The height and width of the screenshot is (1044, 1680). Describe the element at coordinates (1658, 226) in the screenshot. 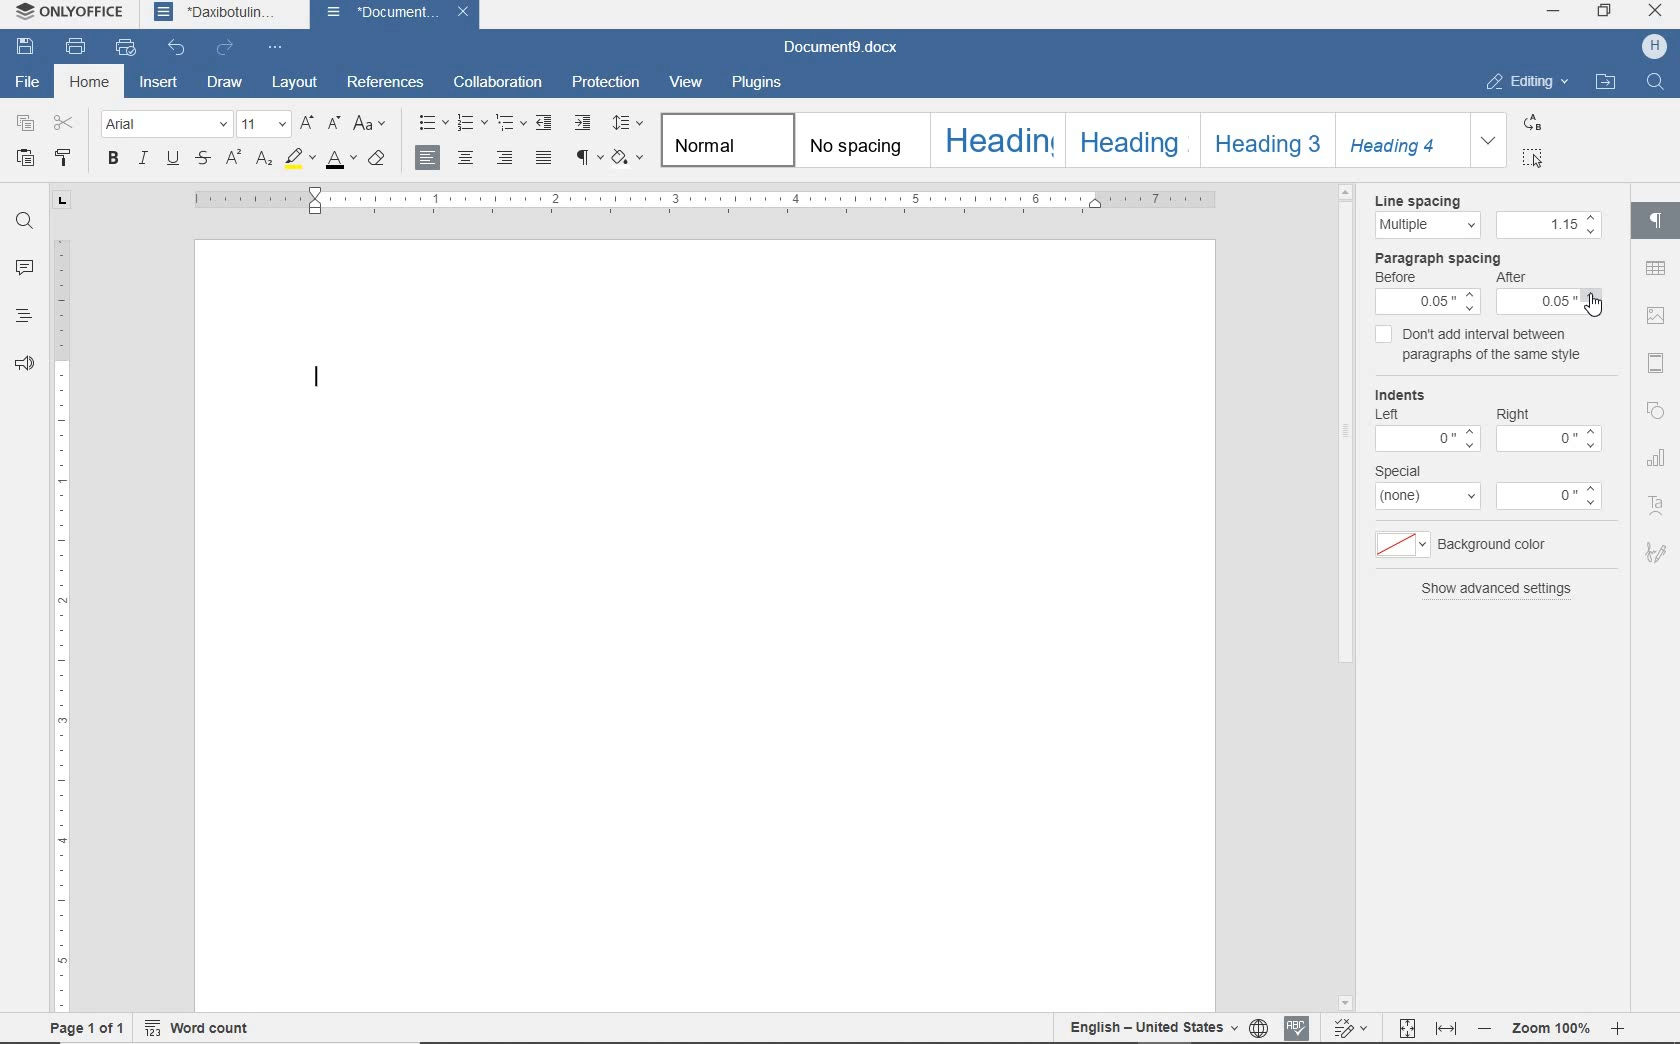

I see `paragraph settings` at that location.